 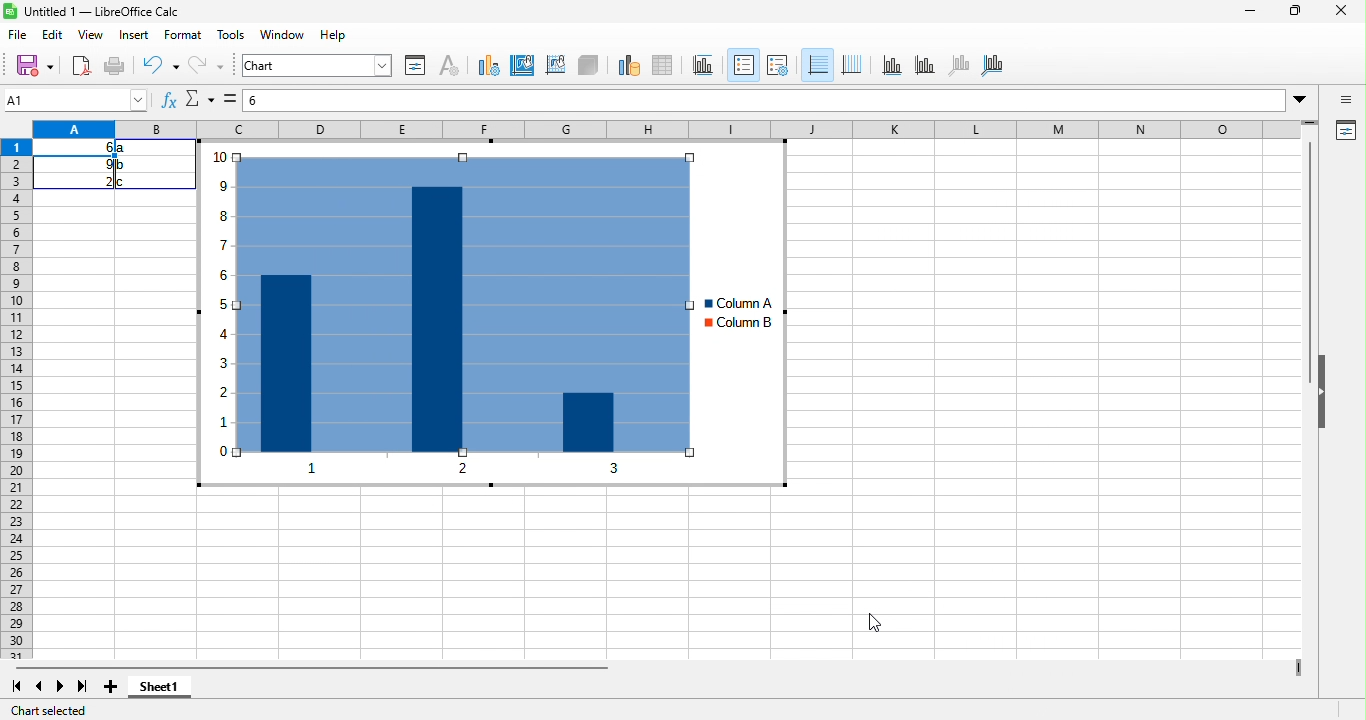 What do you see at coordinates (958, 65) in the screenshot?
I see `Z axis` at bounding box center [958, 65].